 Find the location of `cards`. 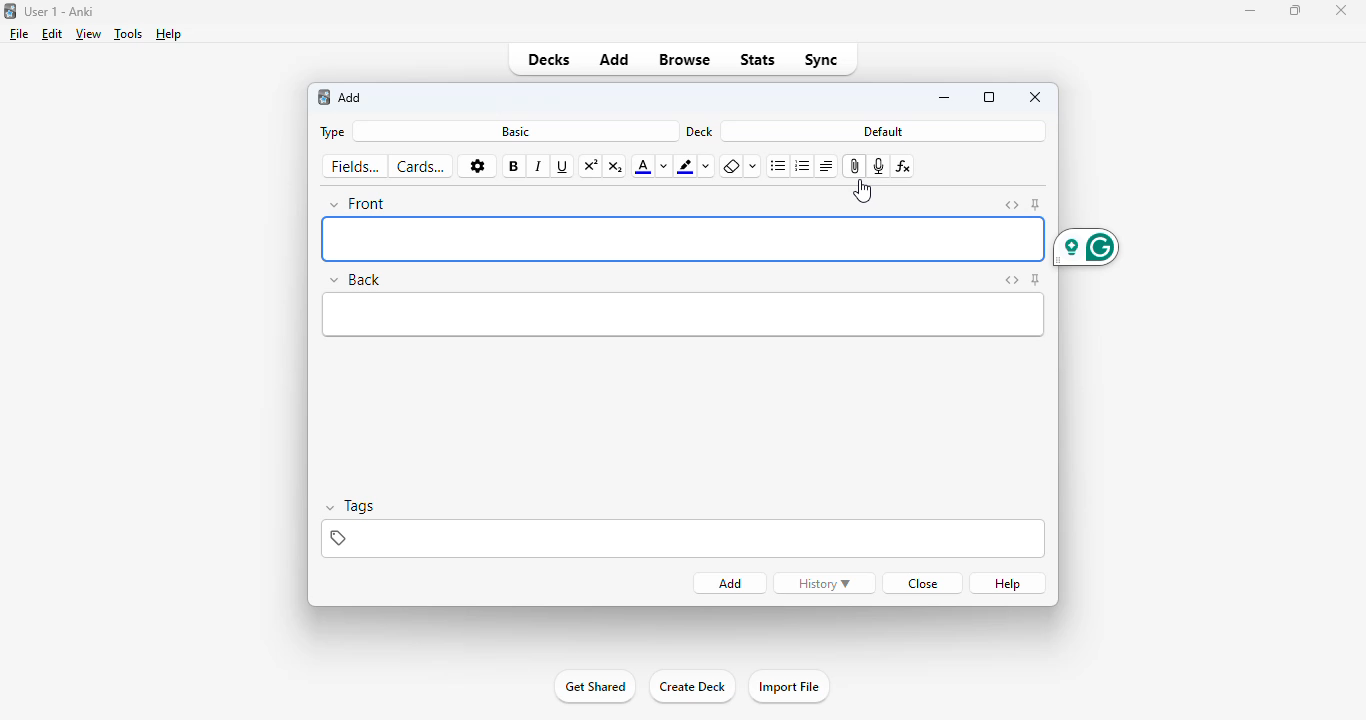

cards is located at coordinates (421, 167).